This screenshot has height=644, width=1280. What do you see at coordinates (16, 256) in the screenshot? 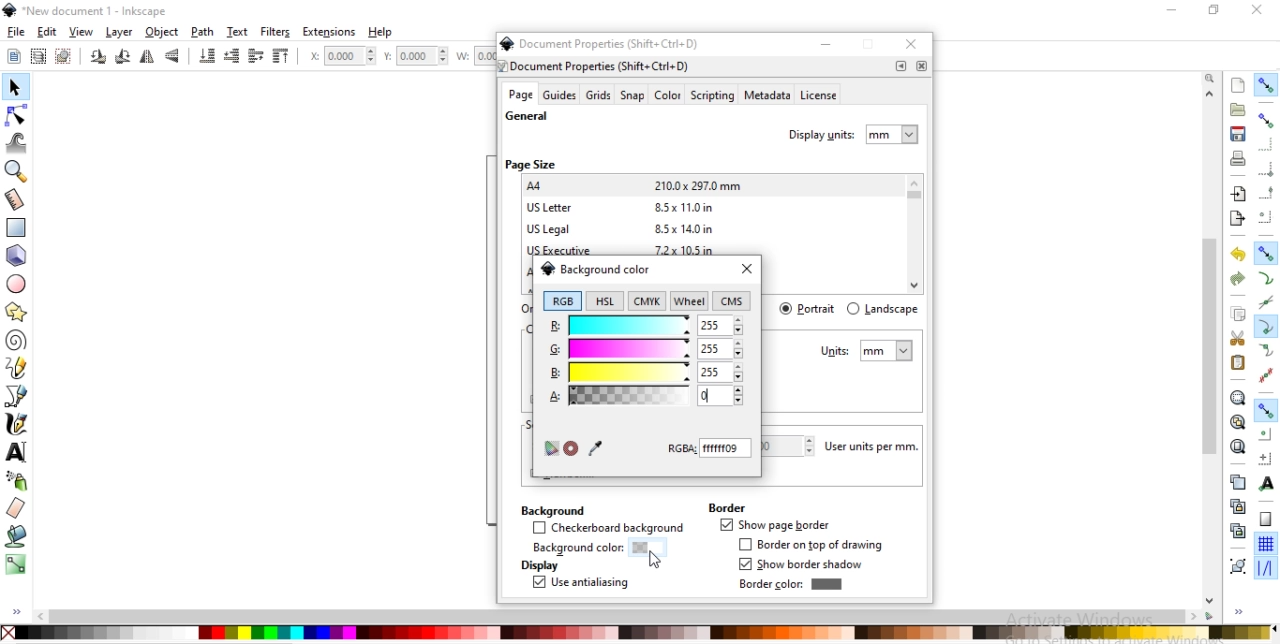
I see `3d boxes` at bounding box center [16, 256].